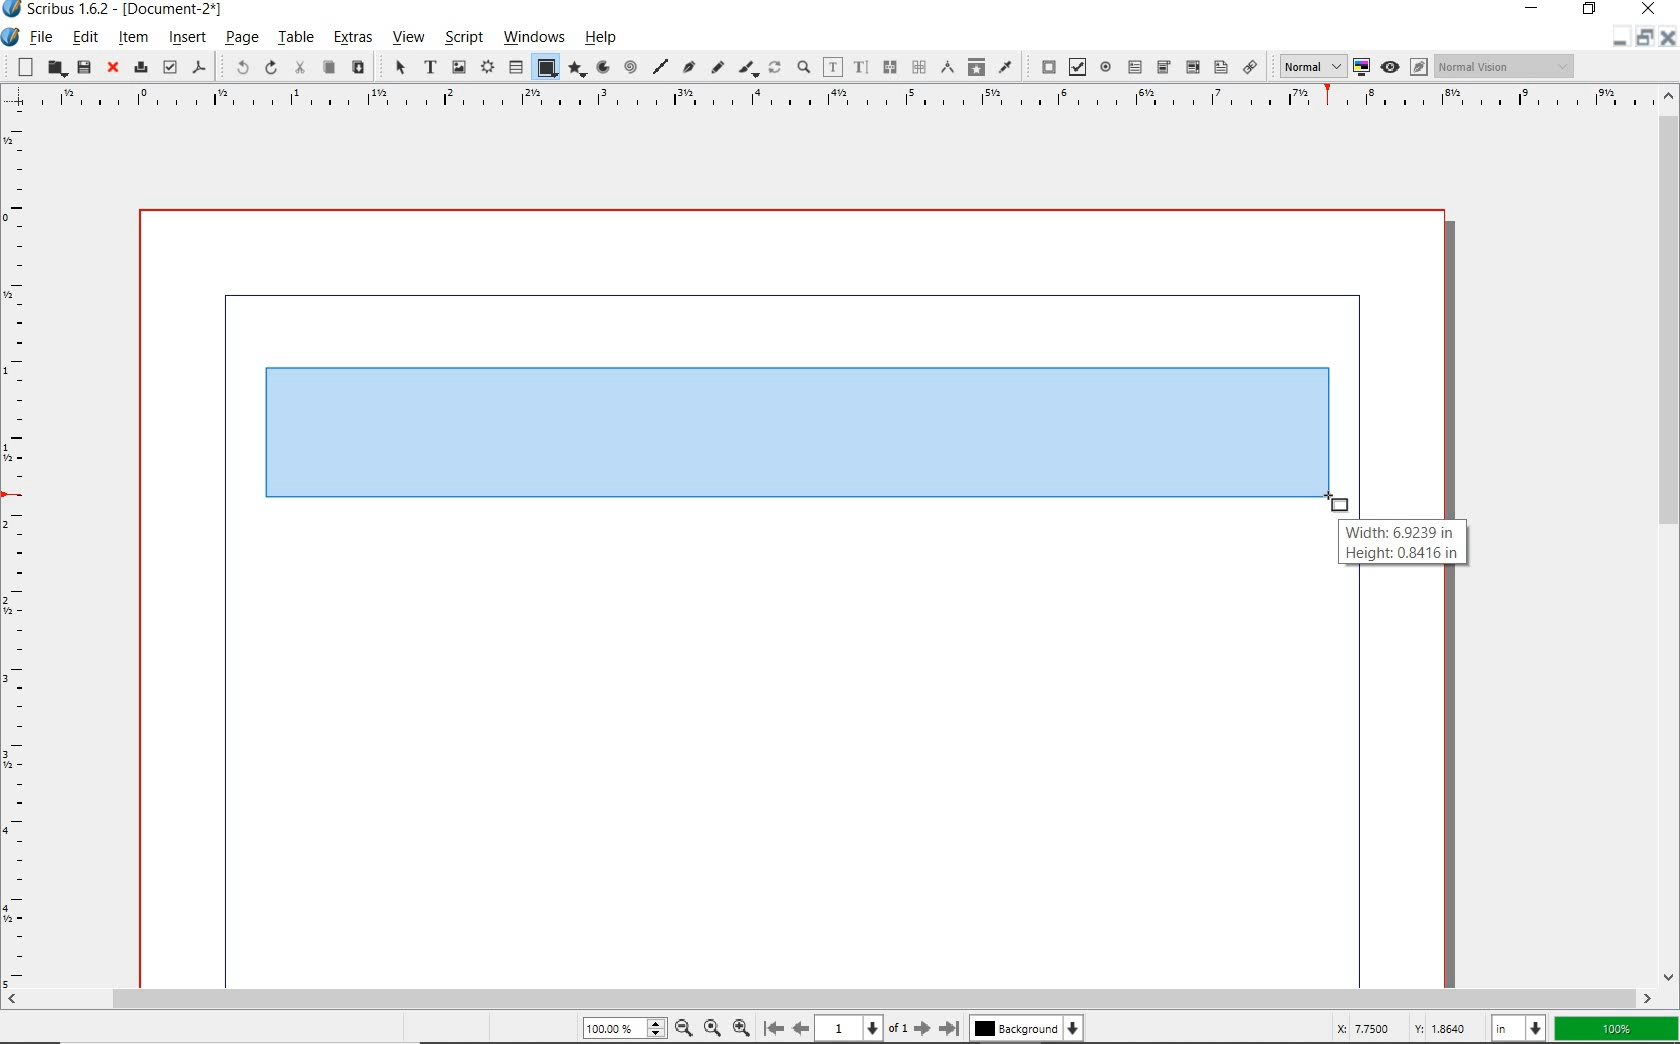 The width and height of the screenshot is (1680, 1044). What do you see at coordinates (976, 66) in the screenshot?
I see `copy item properties` at bounding box center [976, 66].